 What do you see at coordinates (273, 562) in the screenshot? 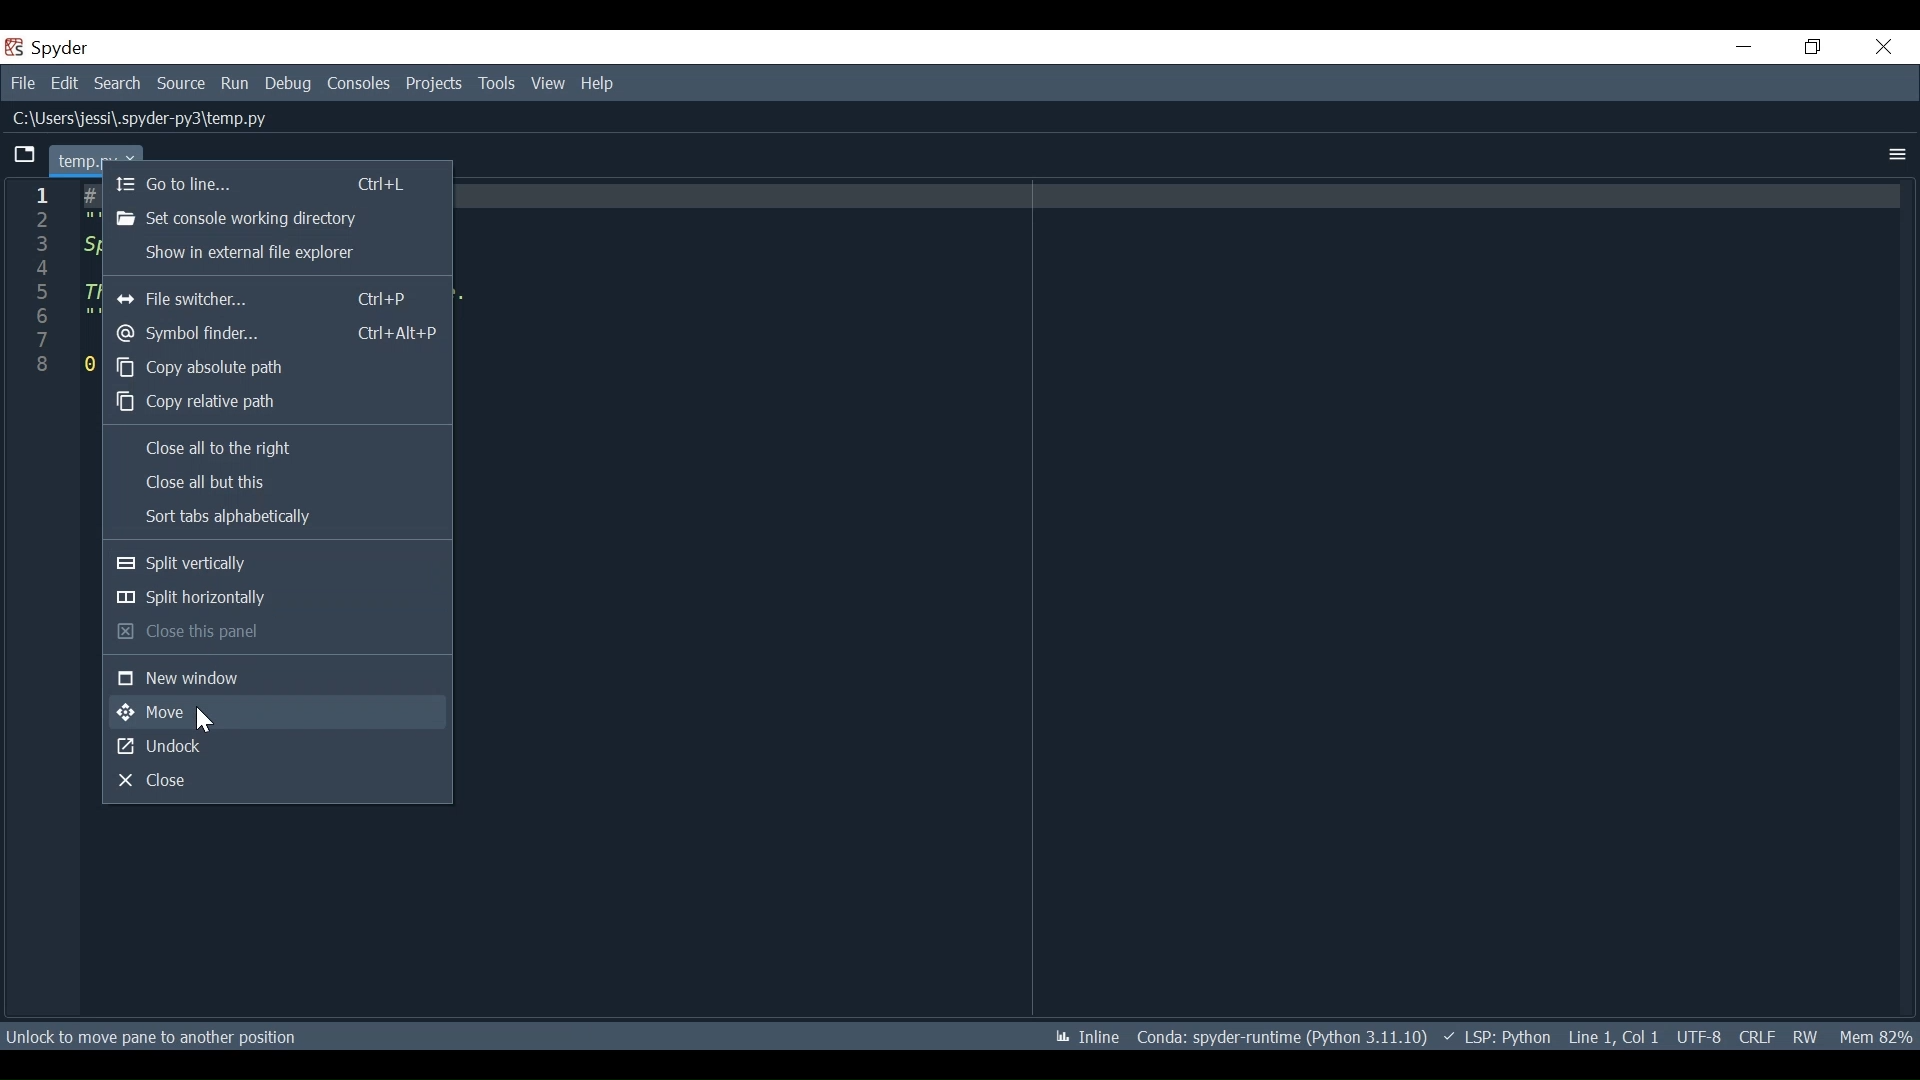
I see `Split vertically` at bounding box center [273, 562].